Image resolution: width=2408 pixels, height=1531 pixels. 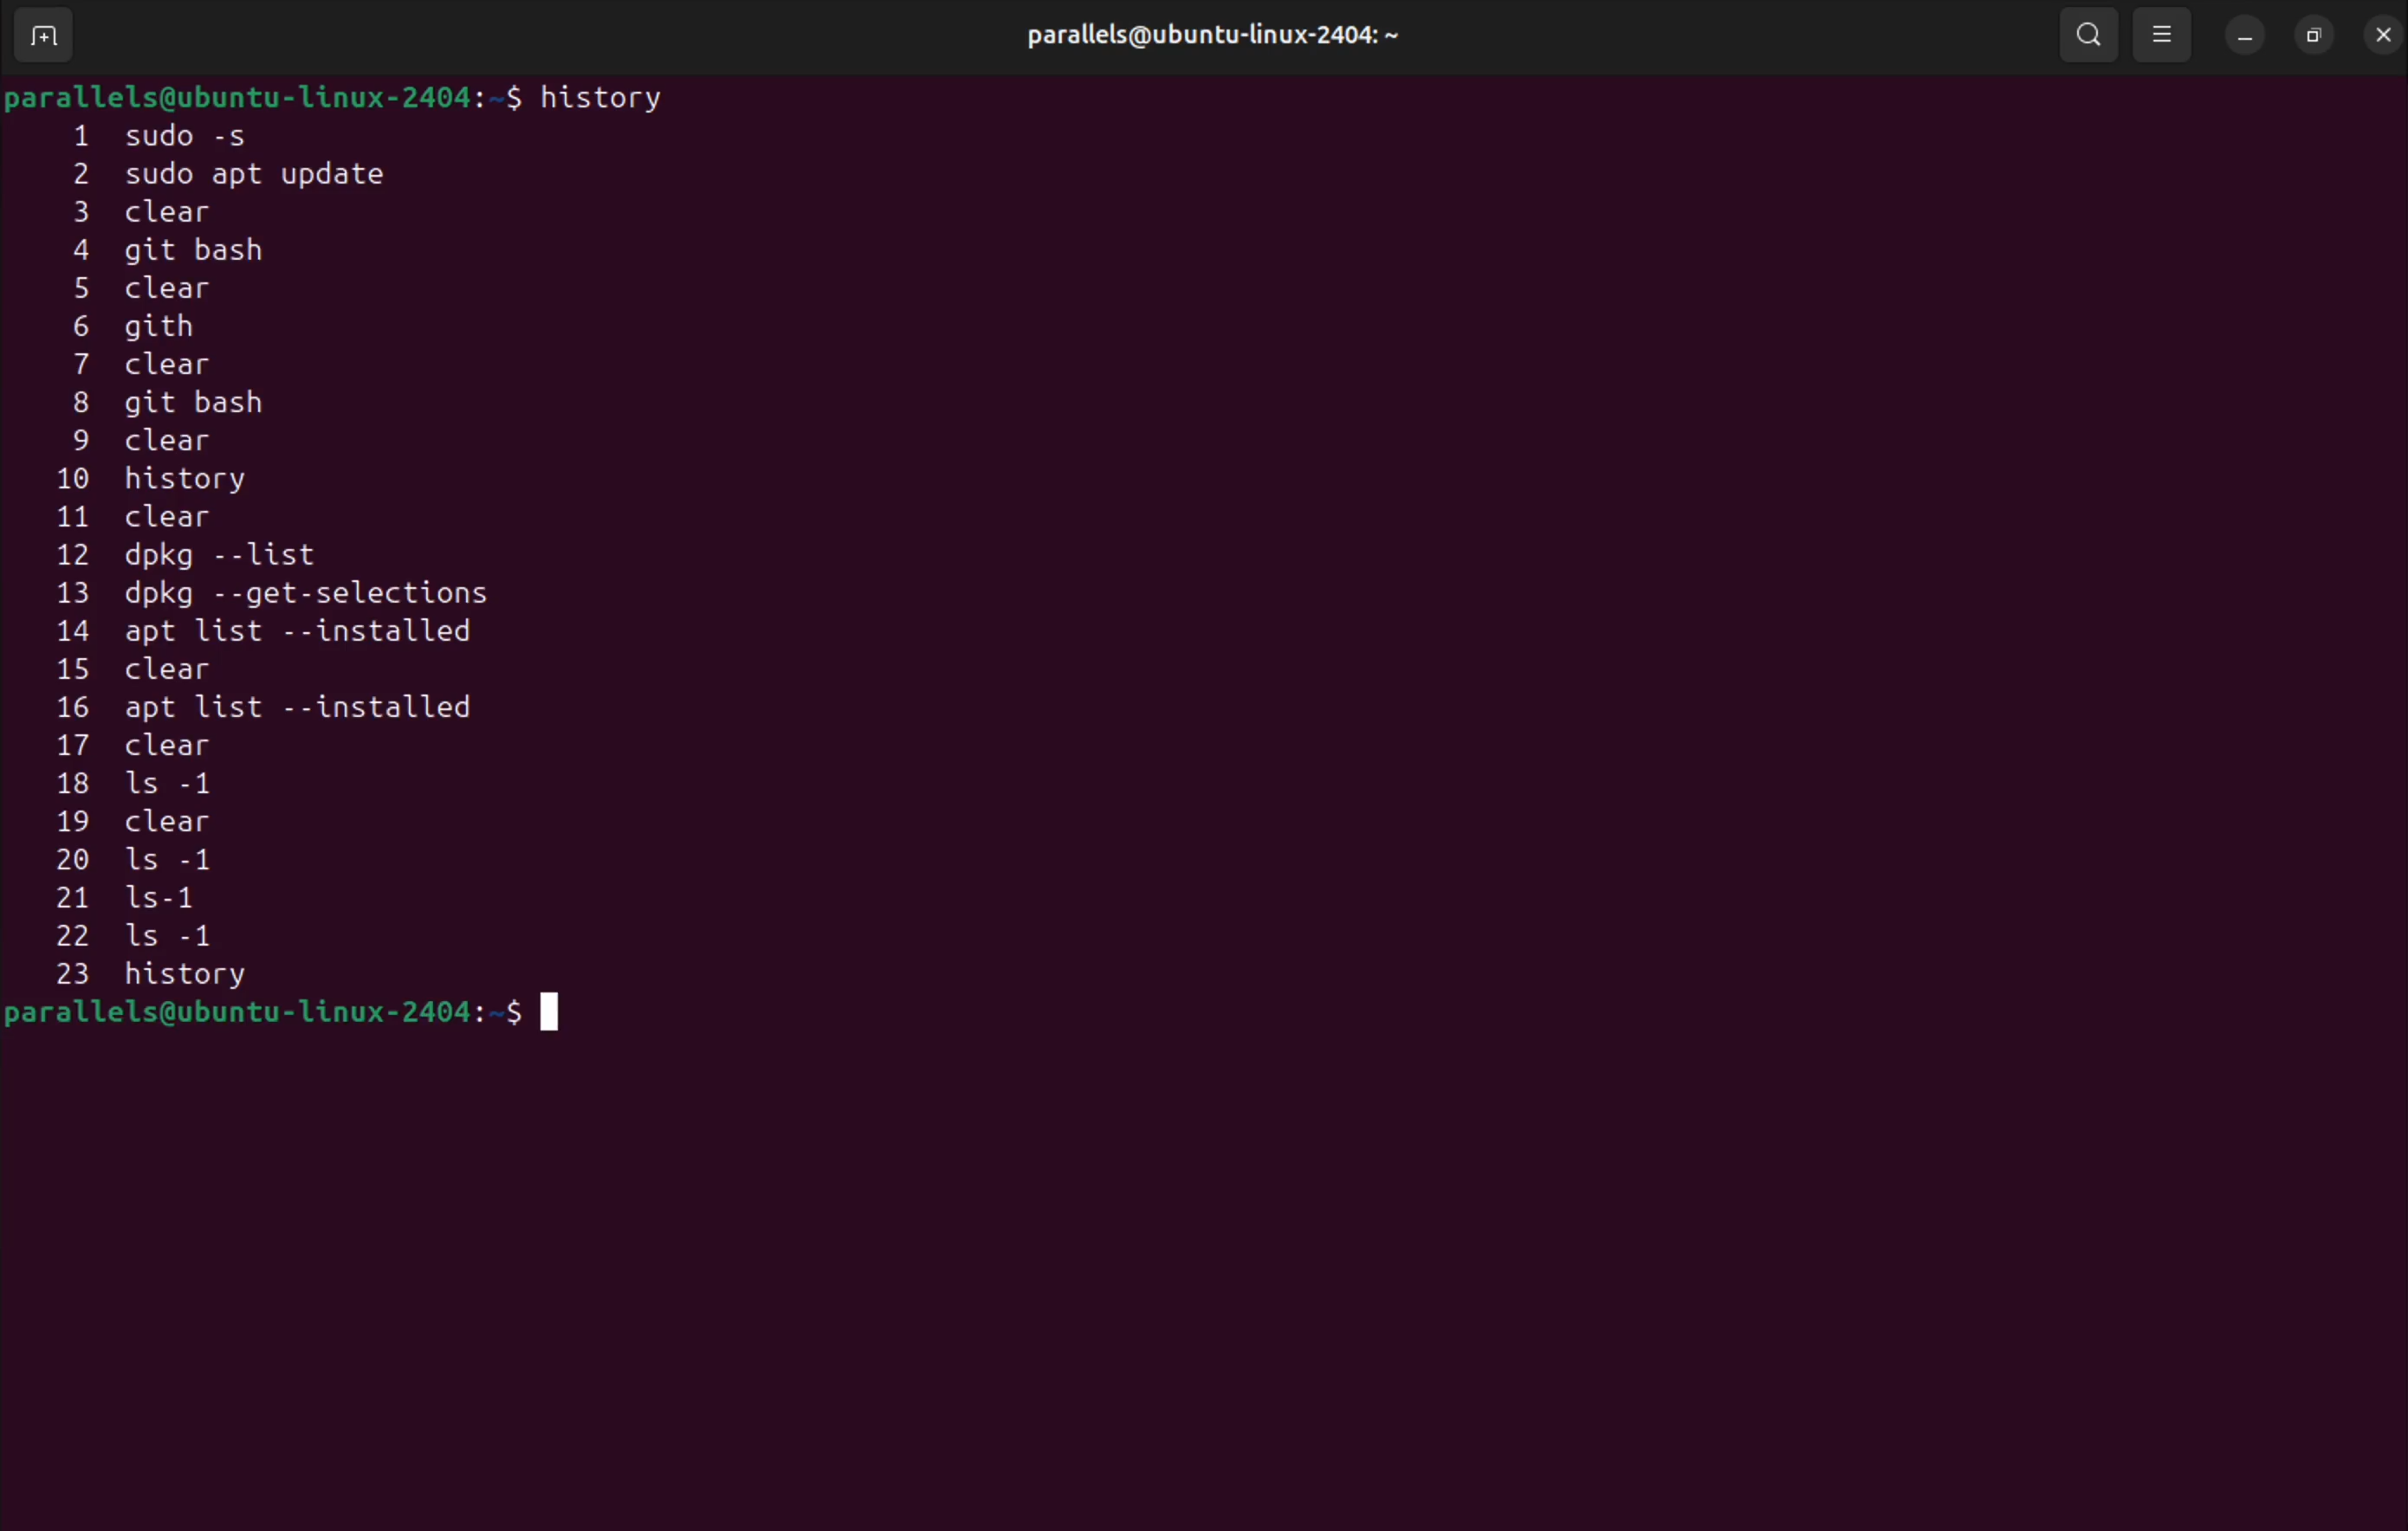 I want to click on 4 git bash, so click(x=190, y=252).